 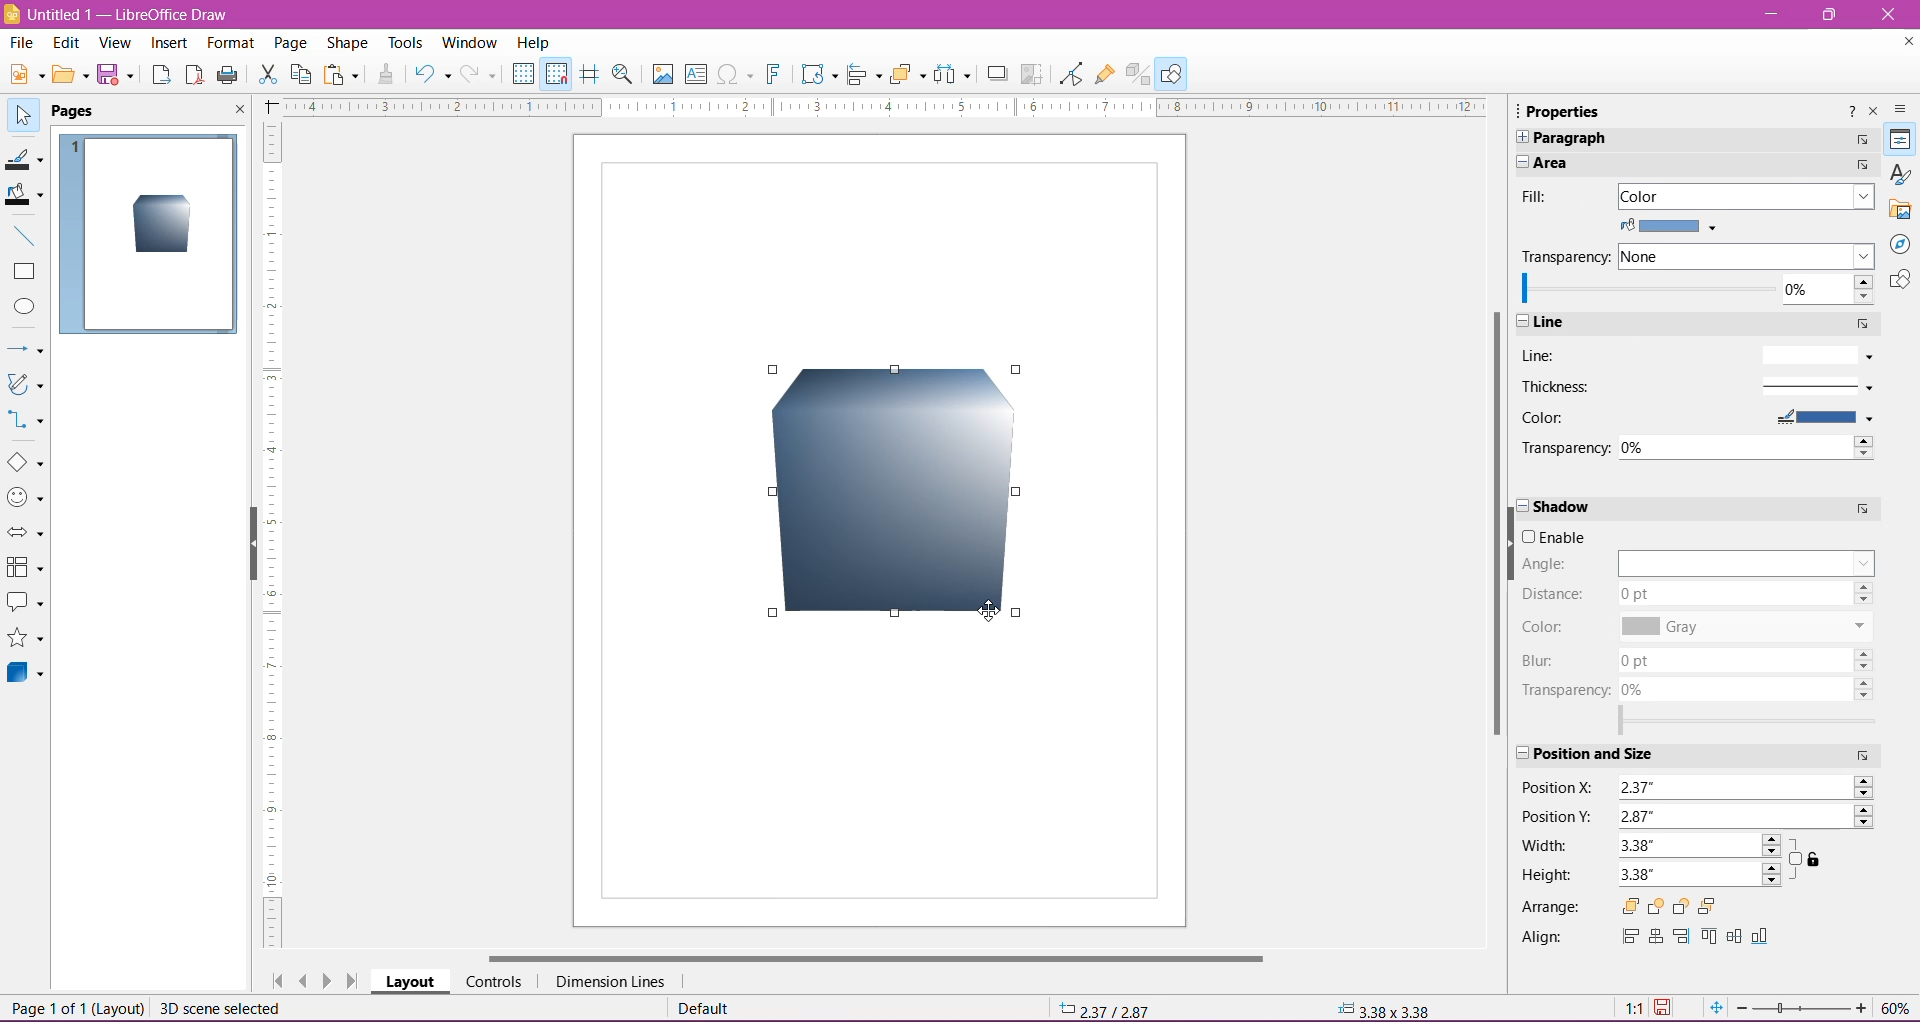 What do you see at coordinates (68, 43) in the screenshot?
I see `Edit` at bounding box center [68, 43].